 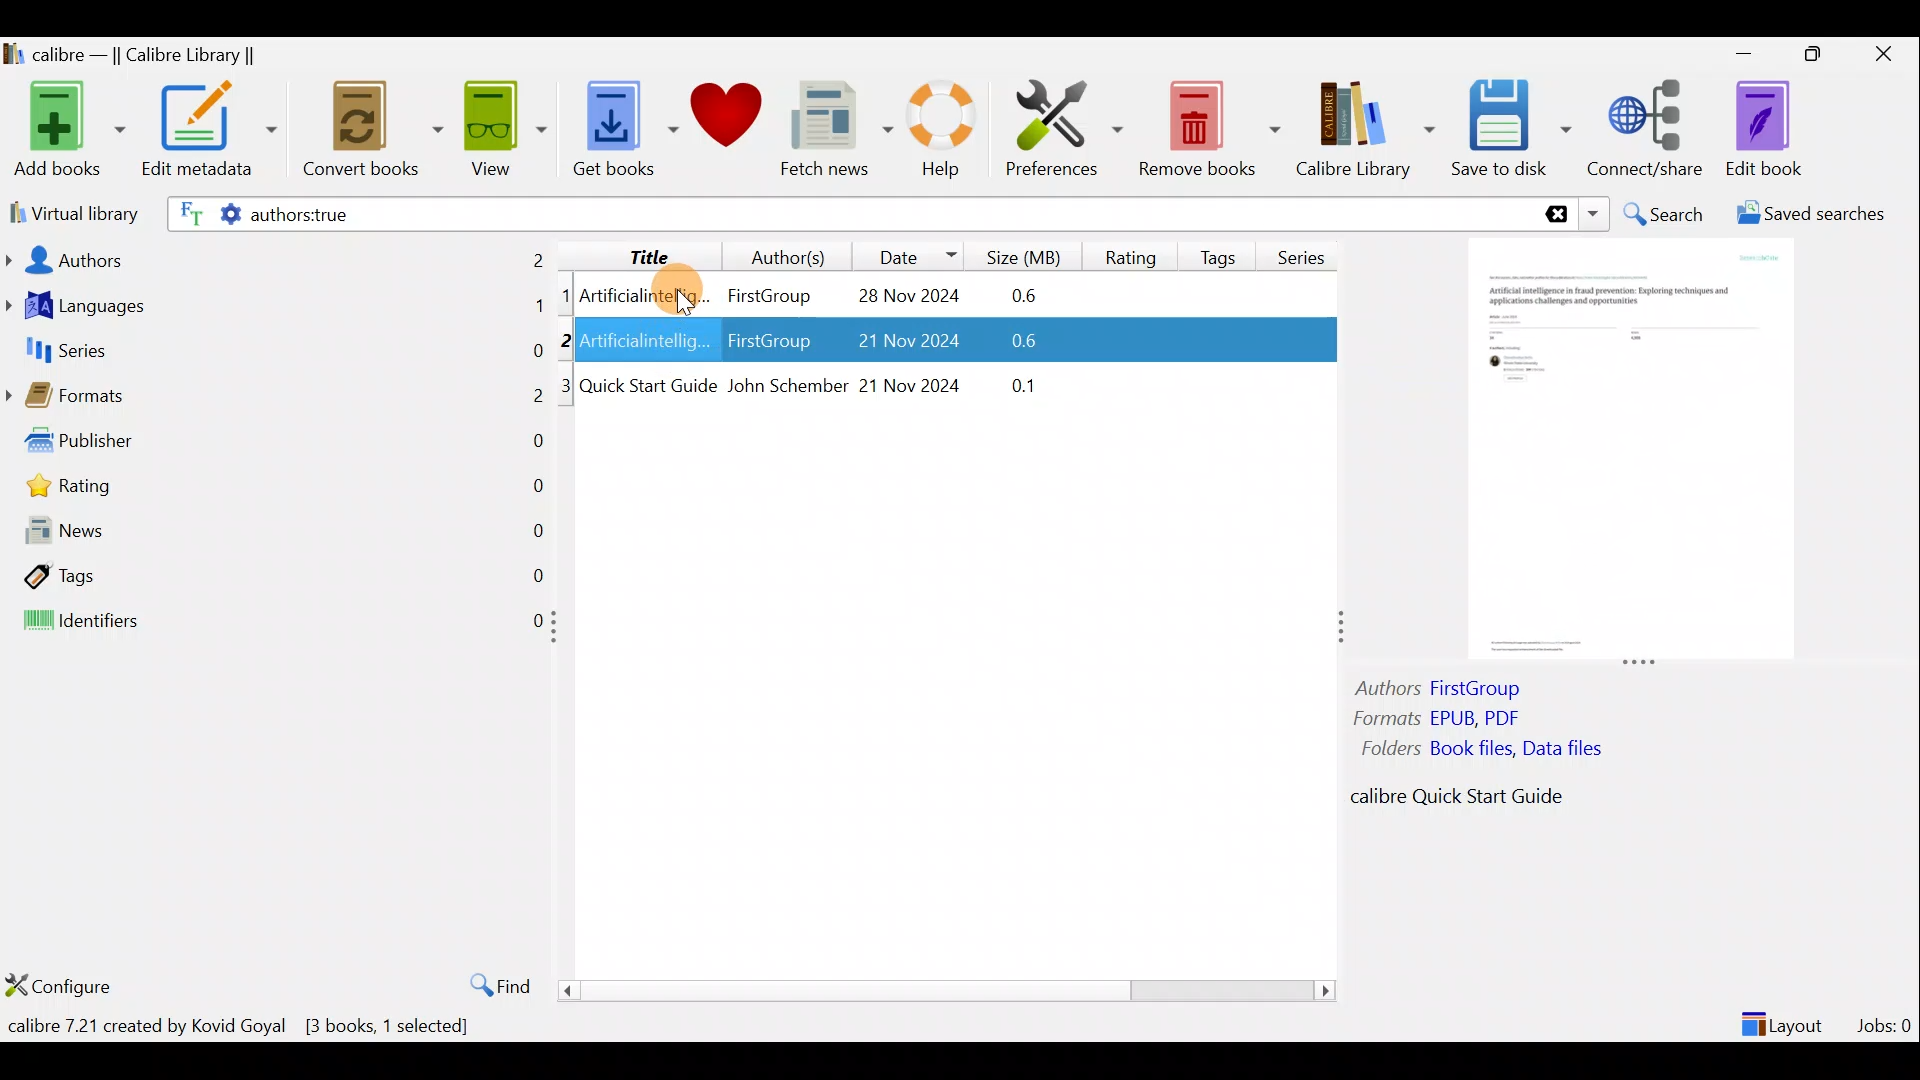 What do you see at coordinates (1446, 801) in the screenshot?
I see `calibre Quick Start Guide` at bounding box center [1446, 801].